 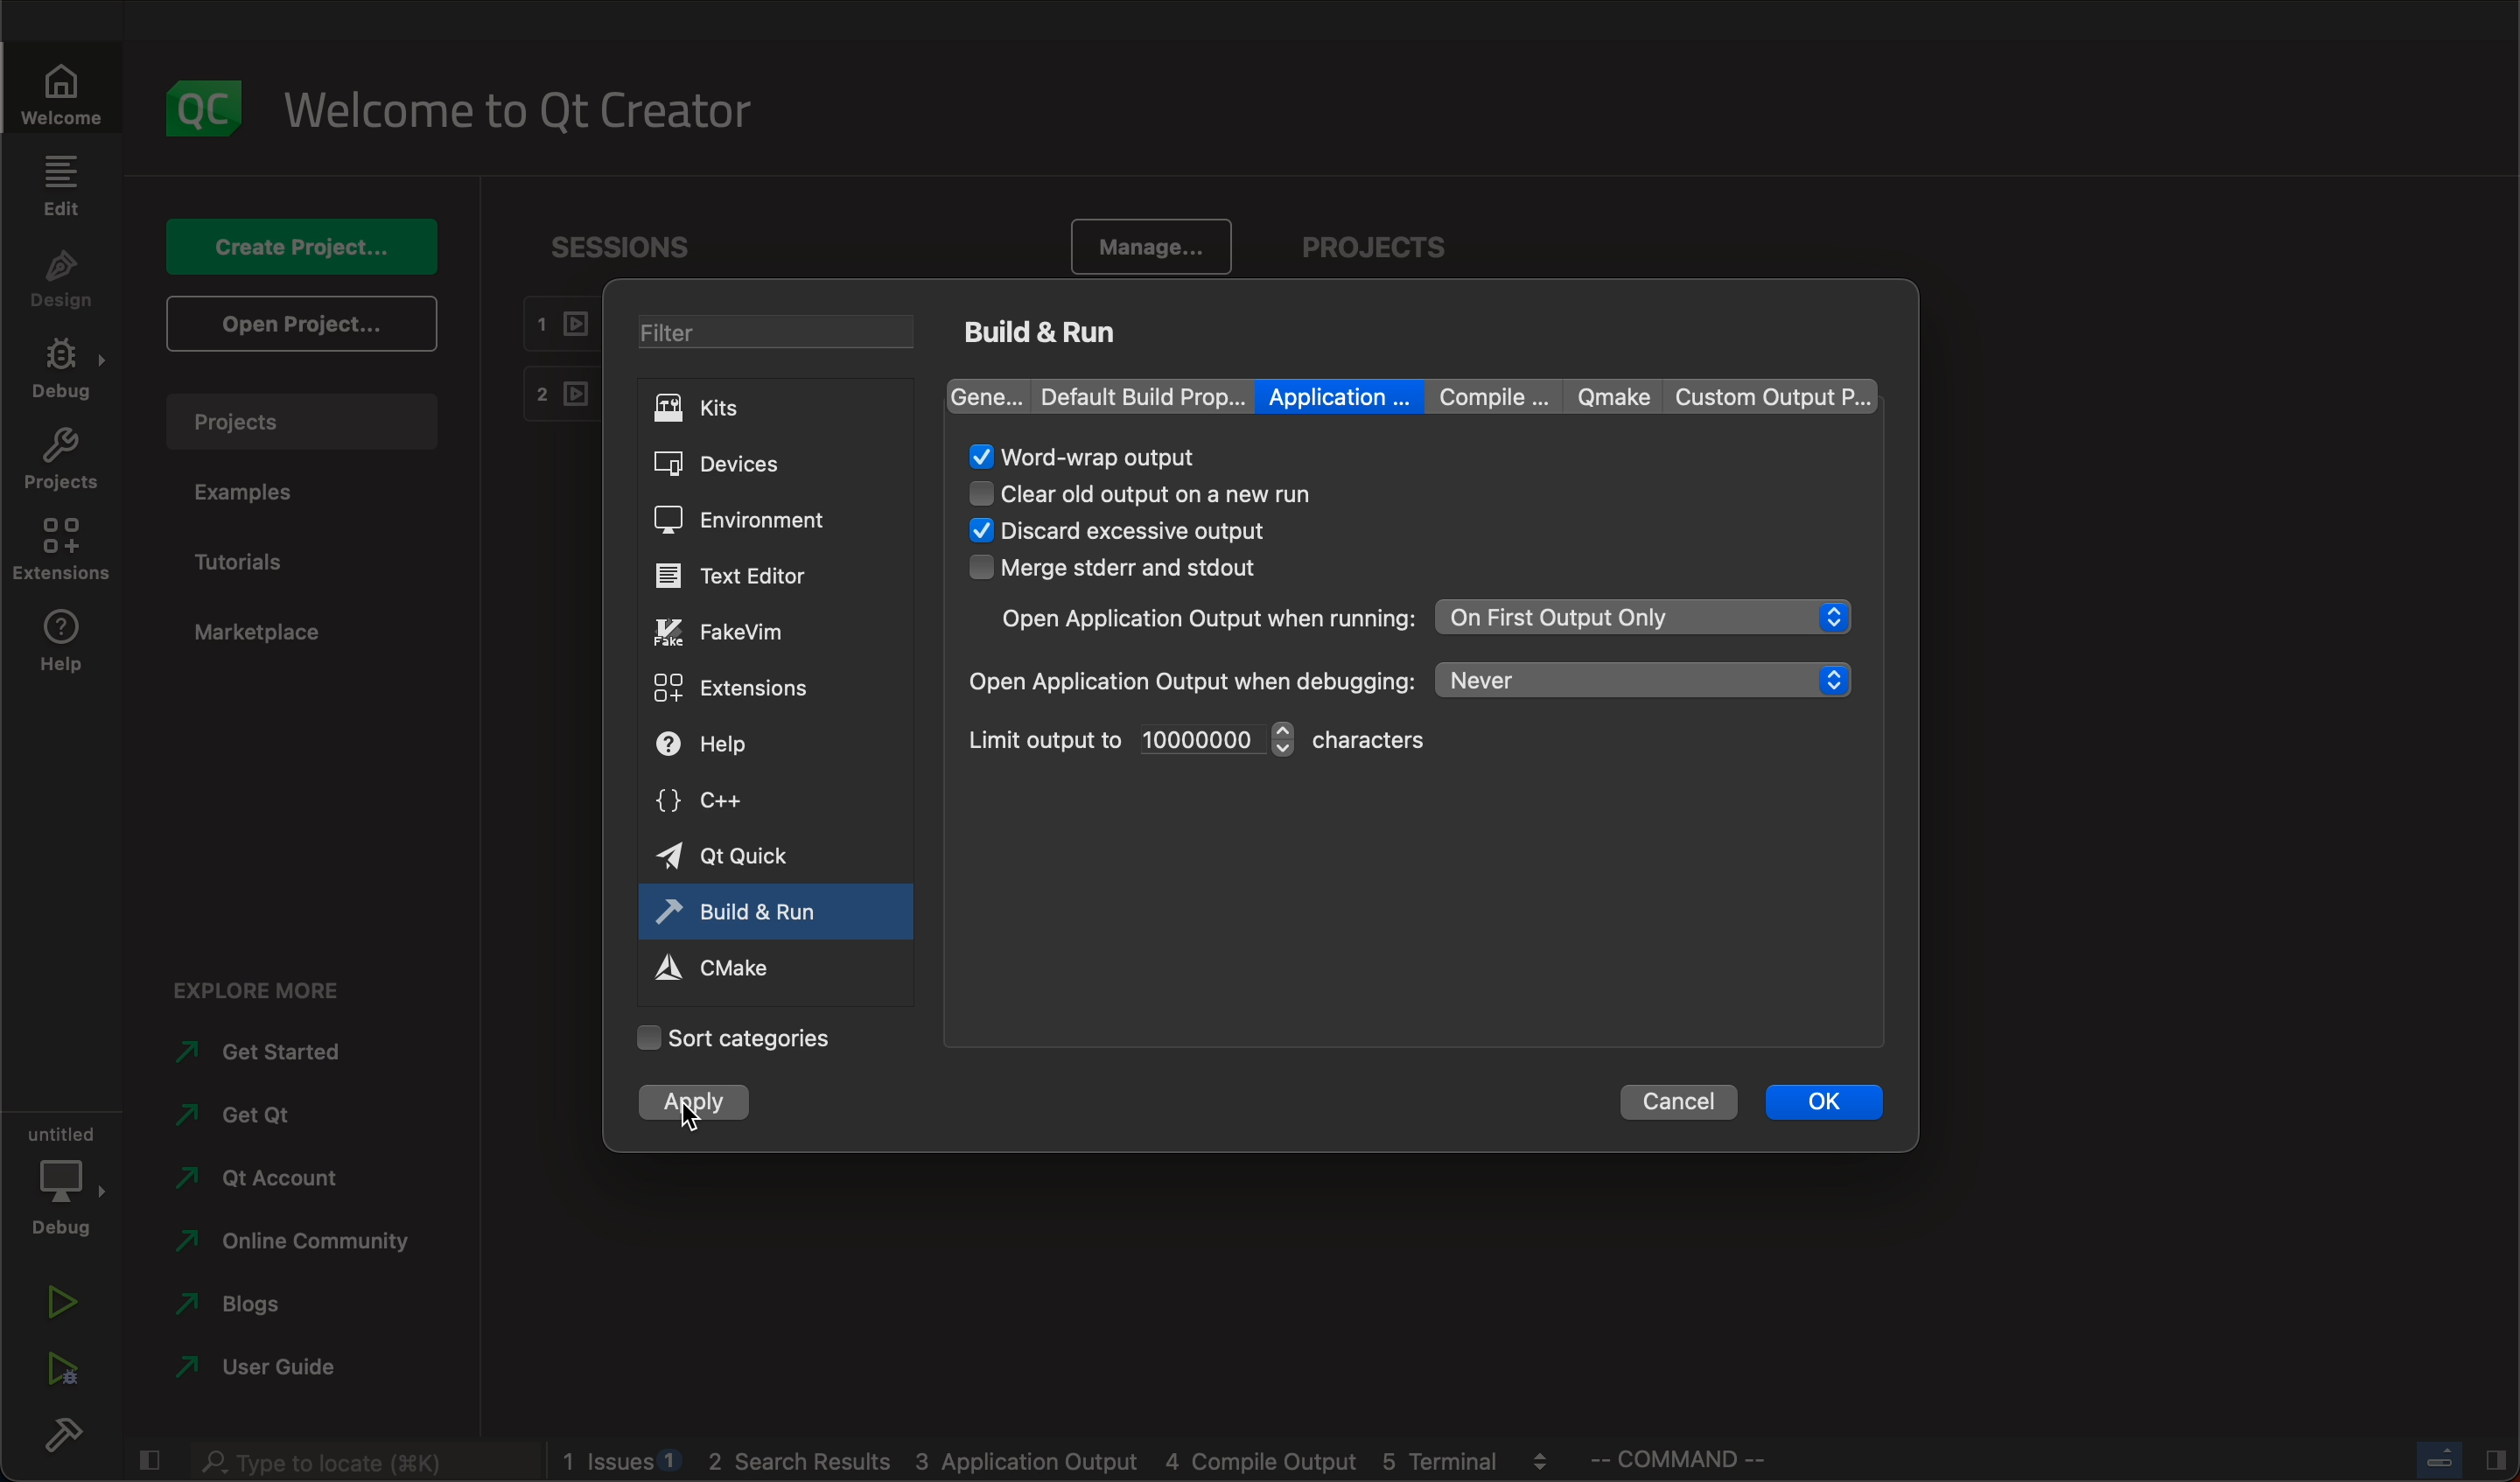 I want to click on run debug, so click(x=60, y=1374).